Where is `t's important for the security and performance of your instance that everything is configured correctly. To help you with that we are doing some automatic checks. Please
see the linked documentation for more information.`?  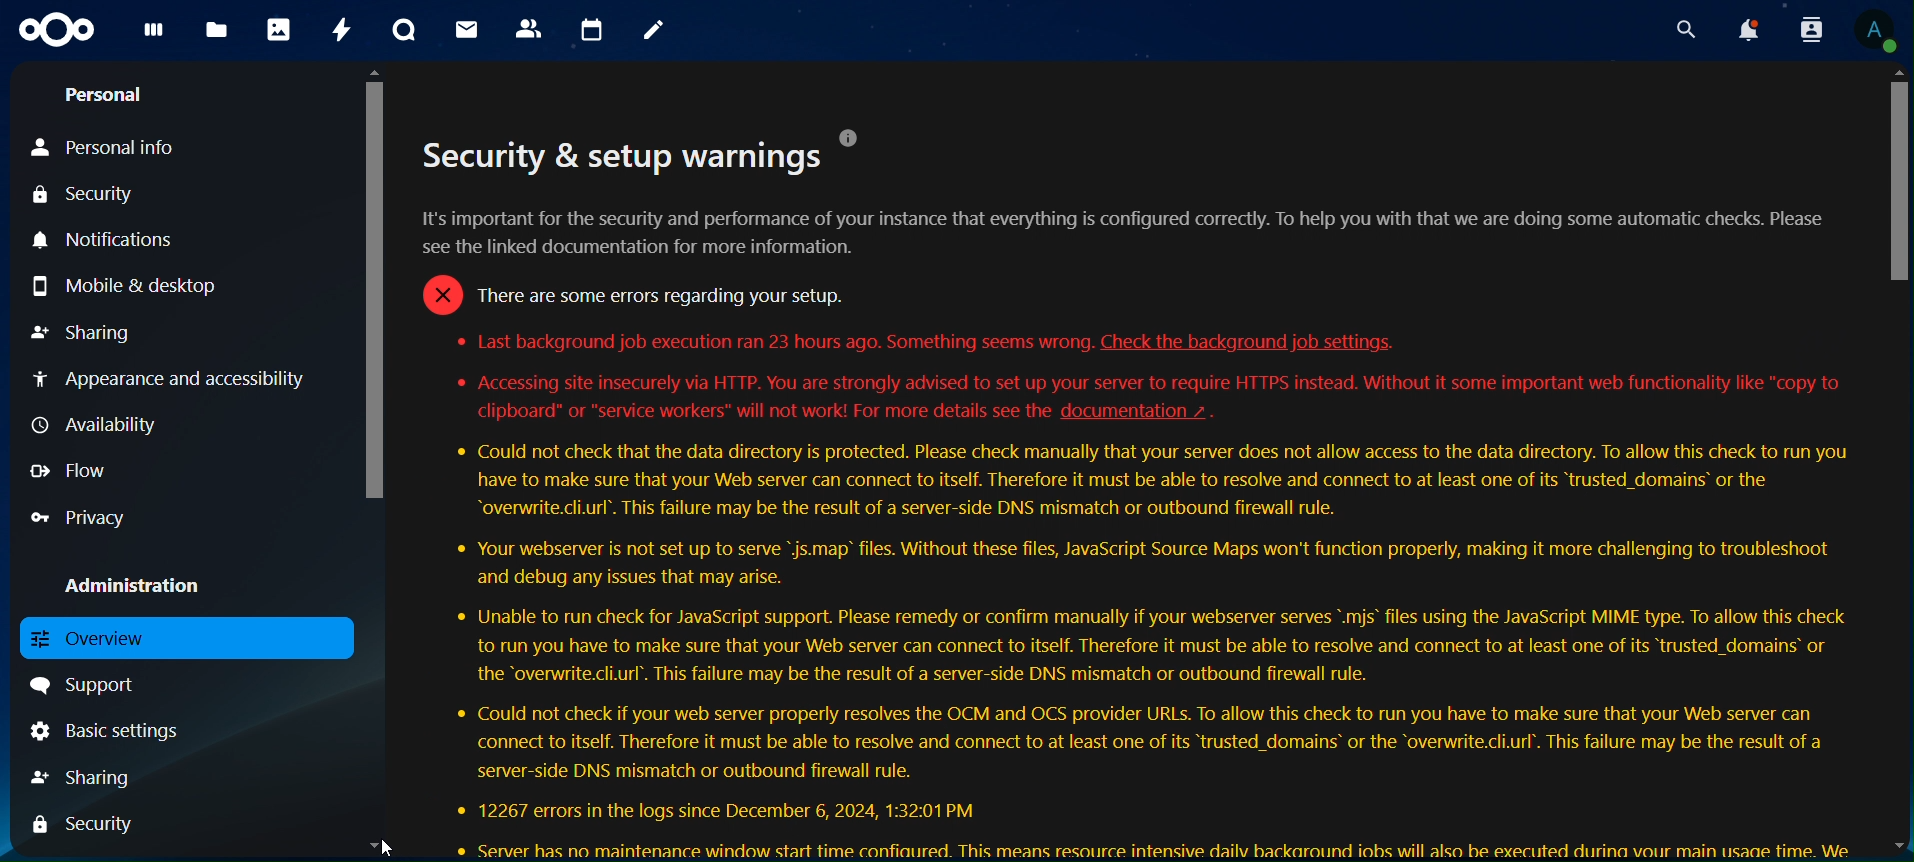
t's important for the security and performance of your instance that everything is configured correctly. To help you with that we are doing some automatic checks. Please
see the linked documentation for more information. is located at coordinates (1133, 233).